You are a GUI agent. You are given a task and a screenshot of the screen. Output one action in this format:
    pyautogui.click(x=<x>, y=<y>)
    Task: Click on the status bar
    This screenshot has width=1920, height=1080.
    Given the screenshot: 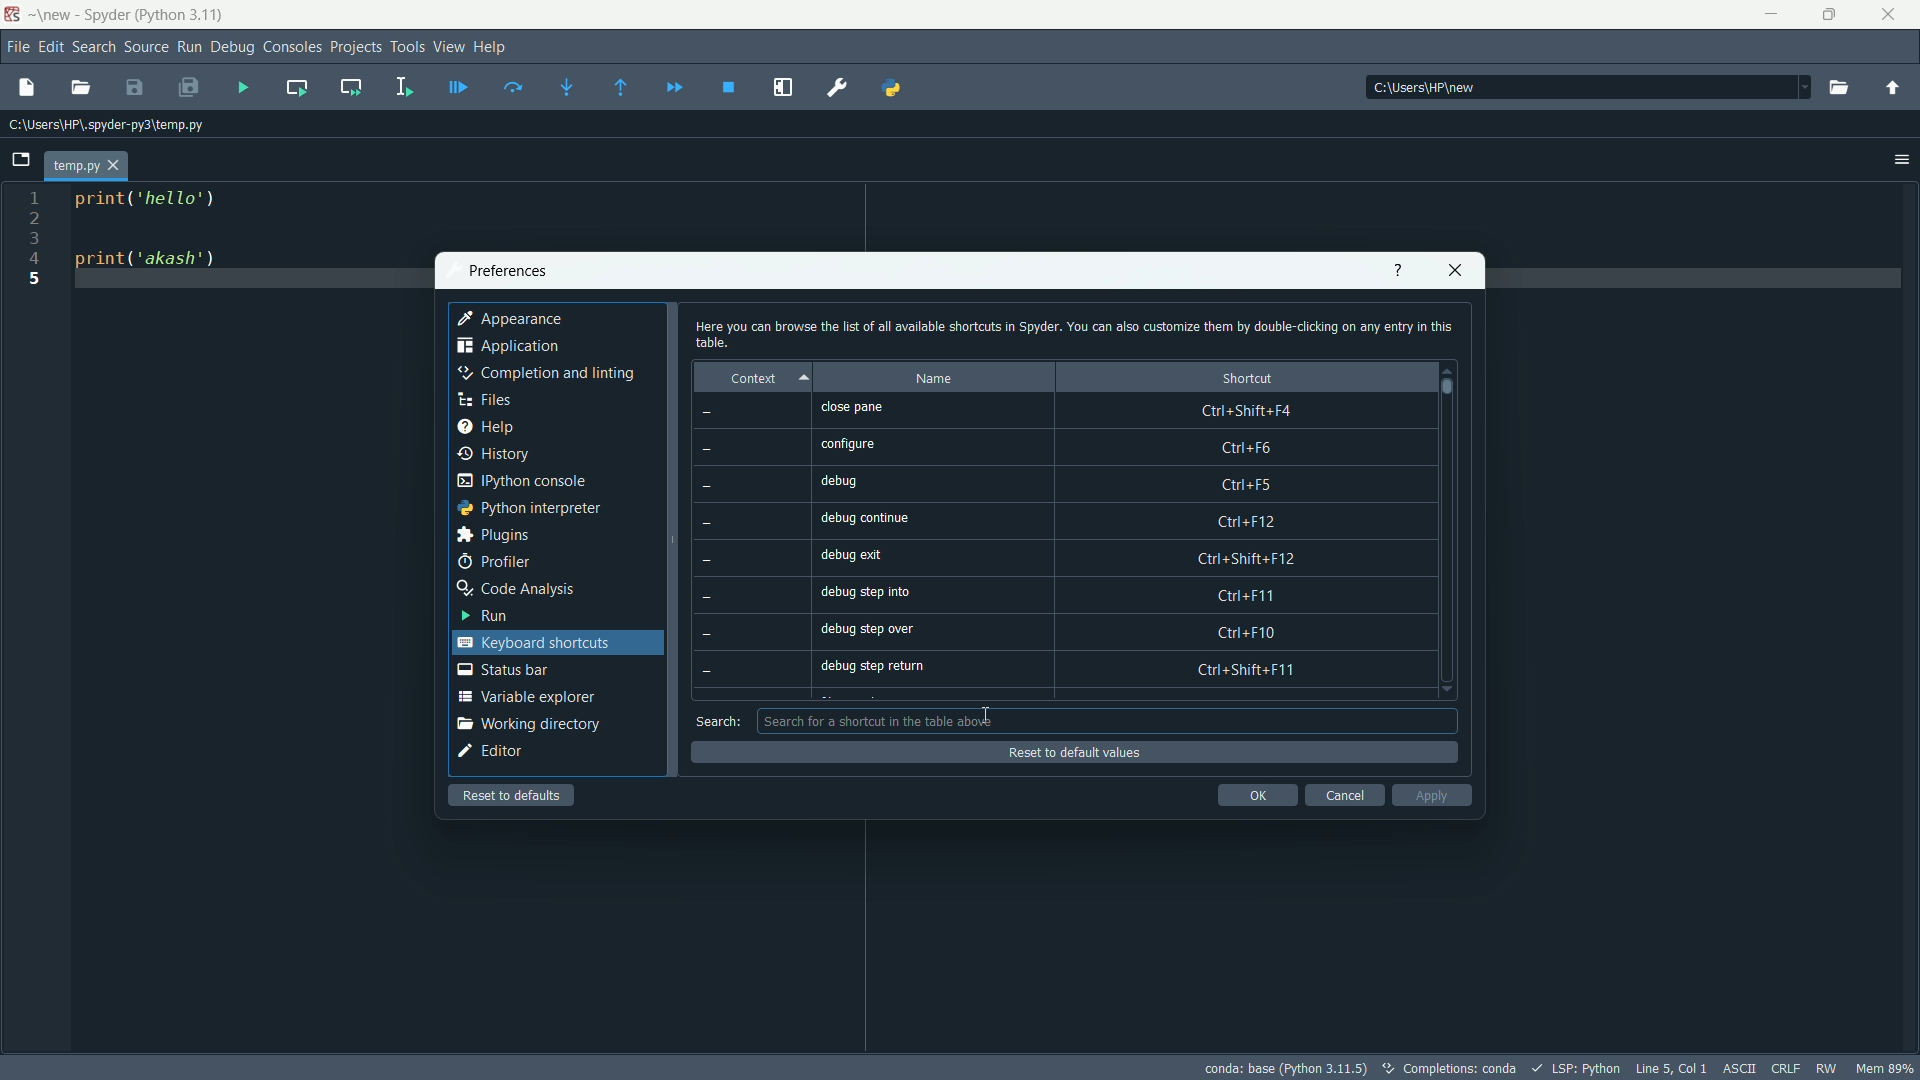 What is the action you would take?
    pyautogui.click(x=502, y=670)
    